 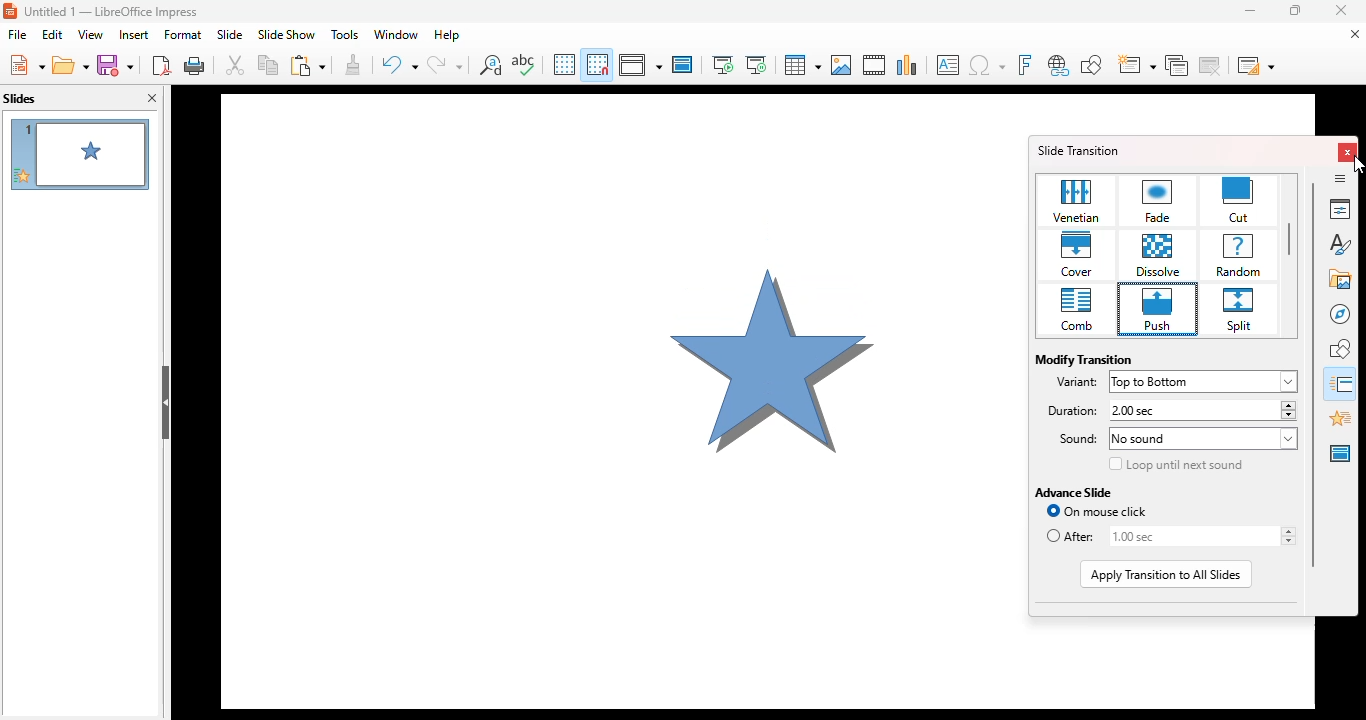 I want to click on undo, so click(x=398, y=65).